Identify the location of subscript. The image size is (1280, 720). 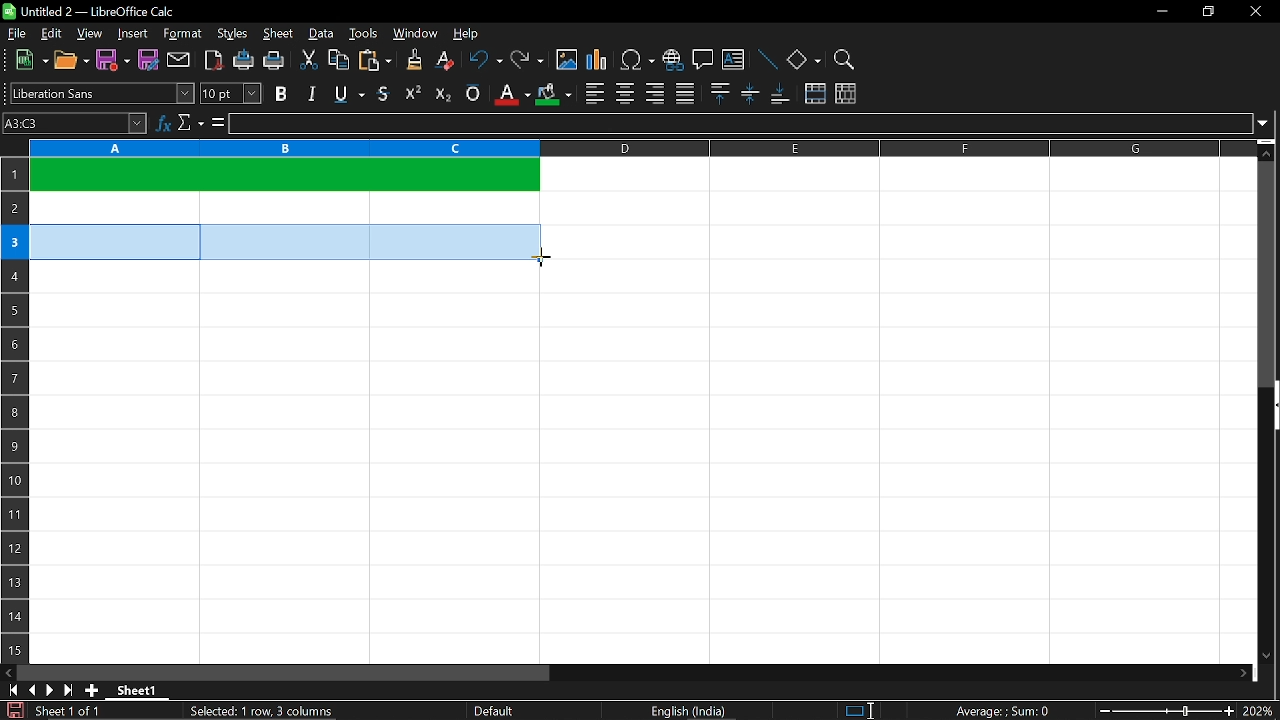
(442, 93).